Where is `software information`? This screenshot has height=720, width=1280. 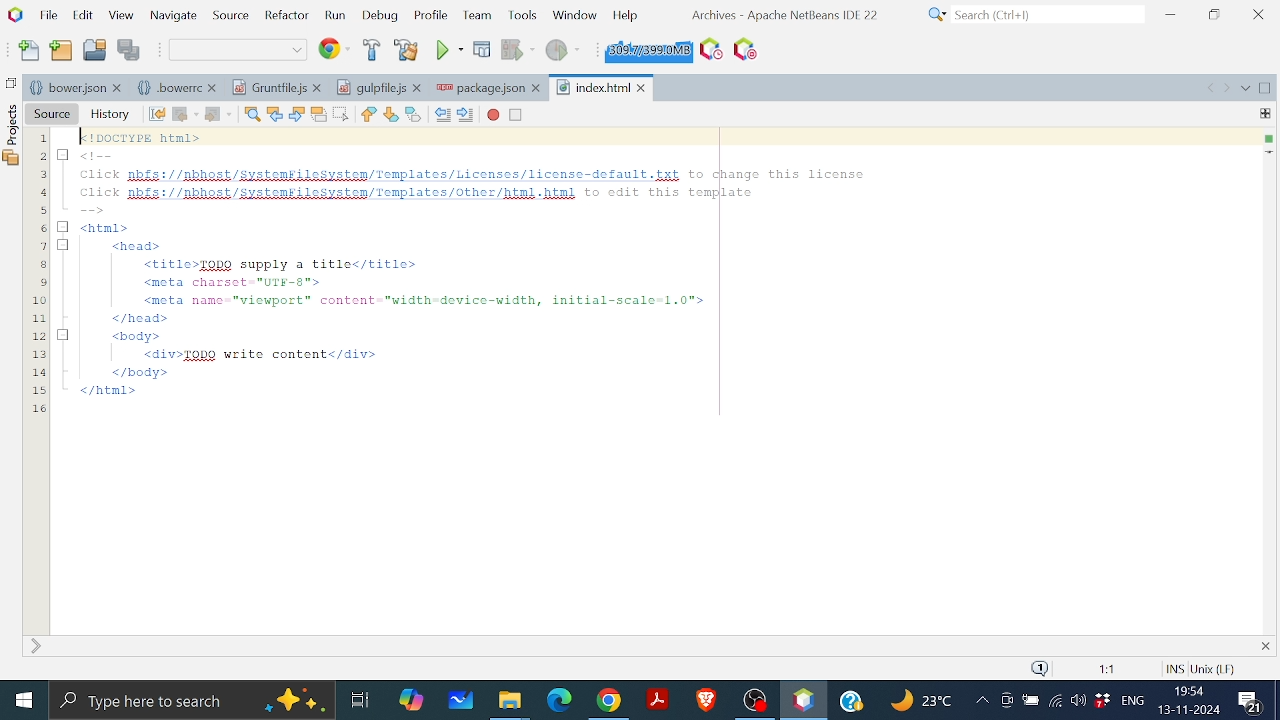 software information is located at coordinates (784, 14).